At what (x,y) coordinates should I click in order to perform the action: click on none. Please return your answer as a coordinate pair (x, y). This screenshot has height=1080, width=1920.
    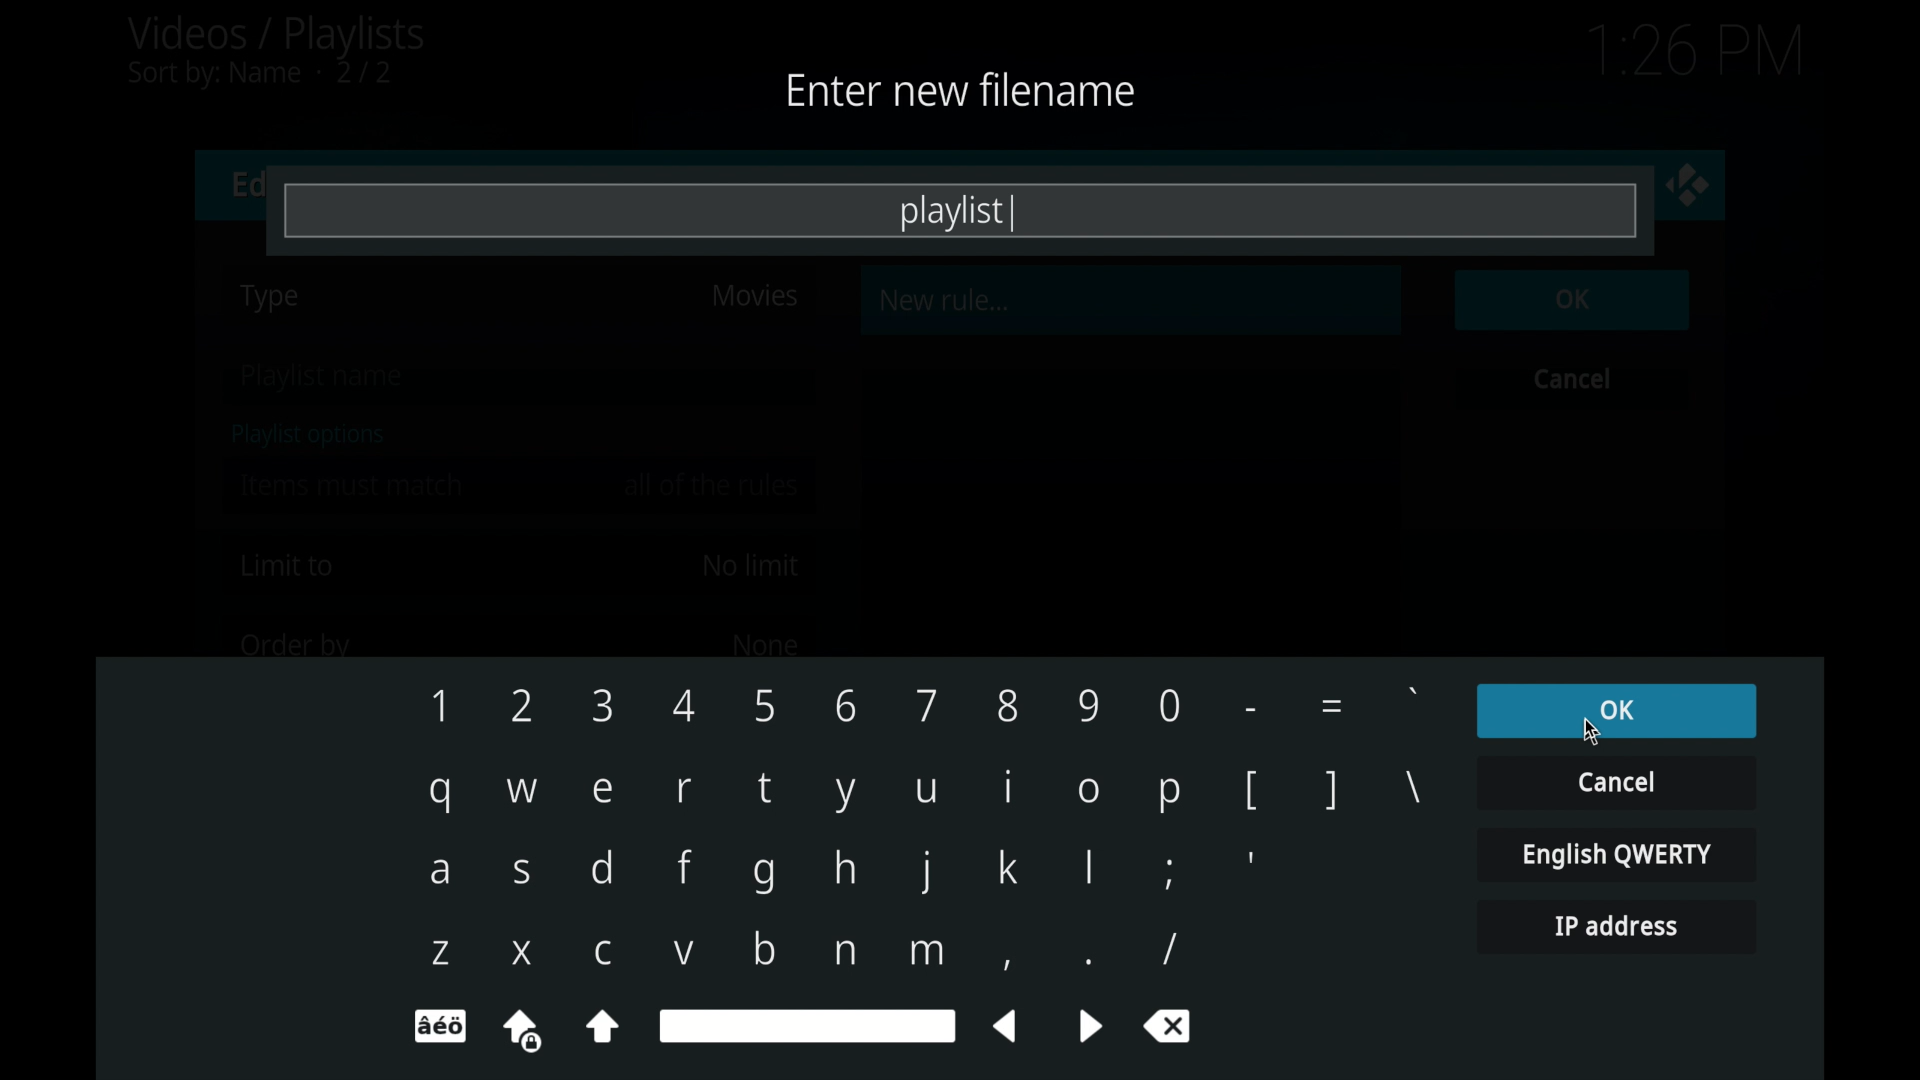
    Looking at the image, I should click on (764, 644).